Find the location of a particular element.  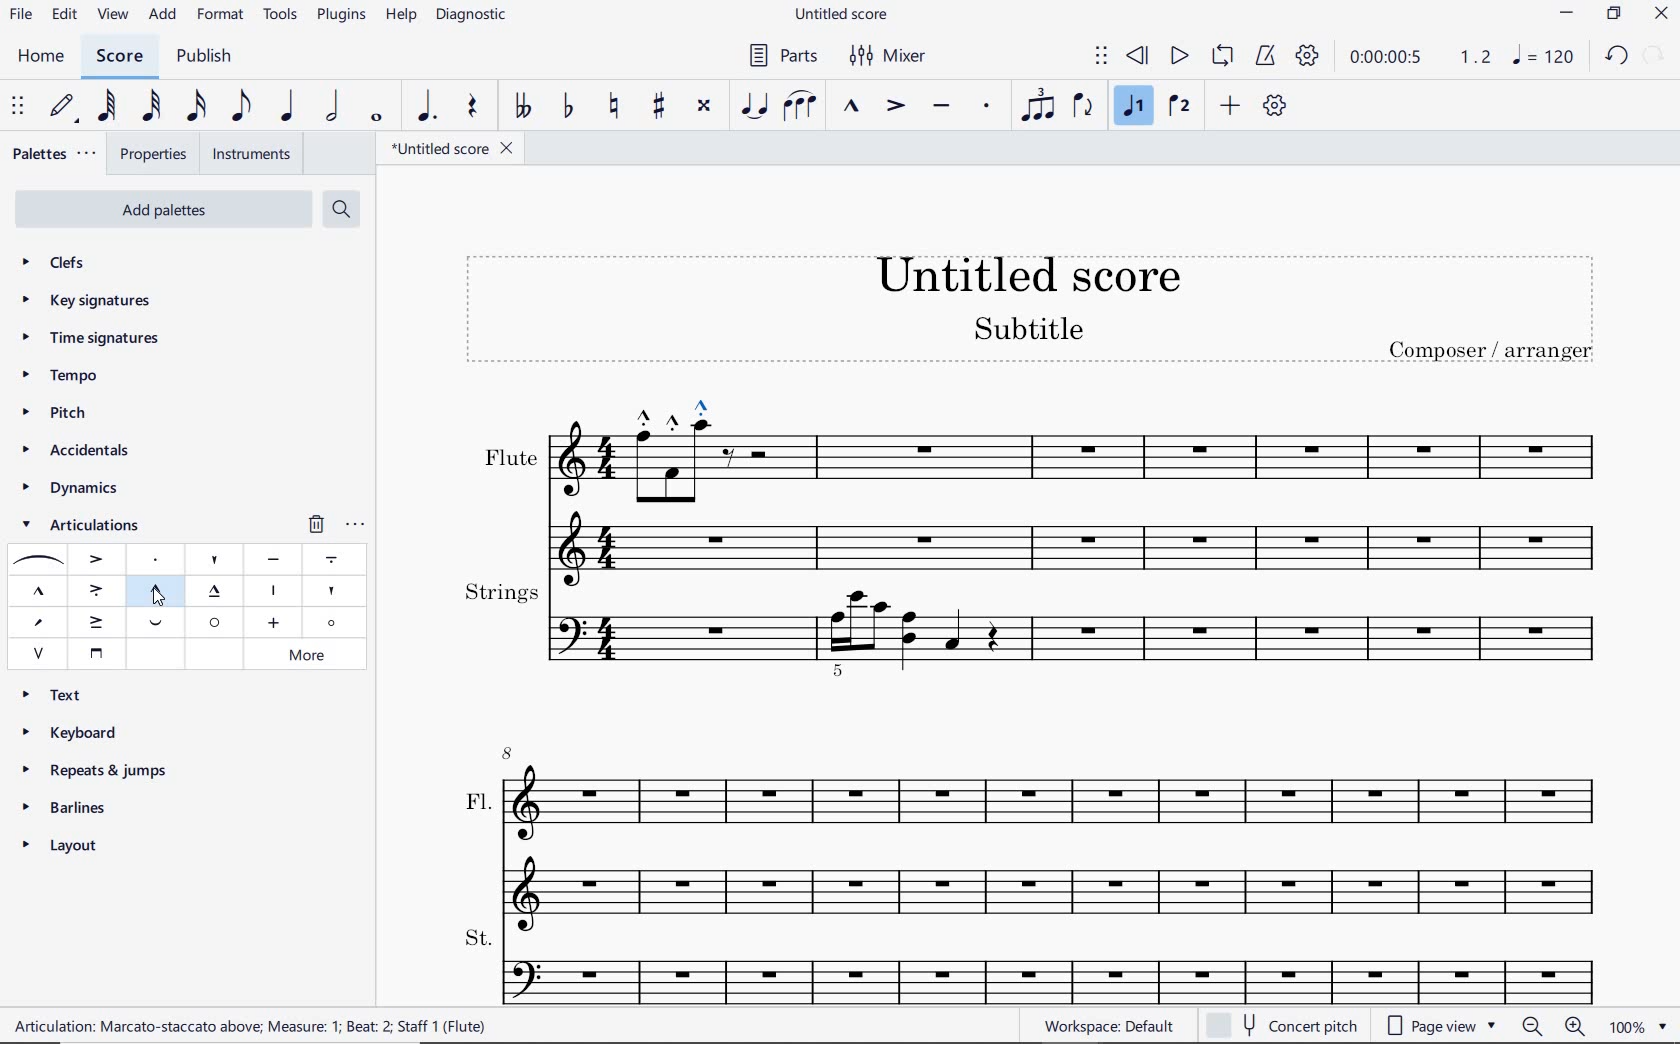

workspace default is located at coordinates (1109, 1026).